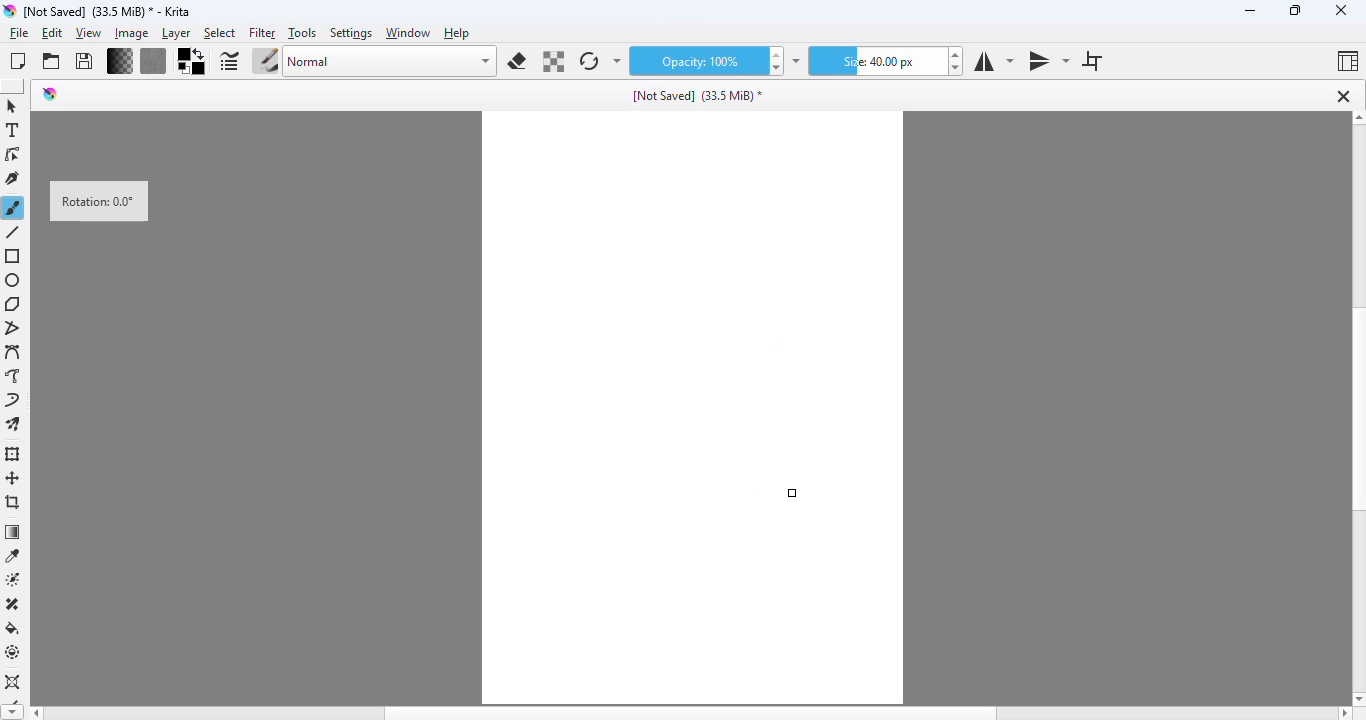 This screenshot has height=720, width=1366. Describe the element at coordinates (15, 353) in the screenshot. I see `bezier curve tool` at that location.